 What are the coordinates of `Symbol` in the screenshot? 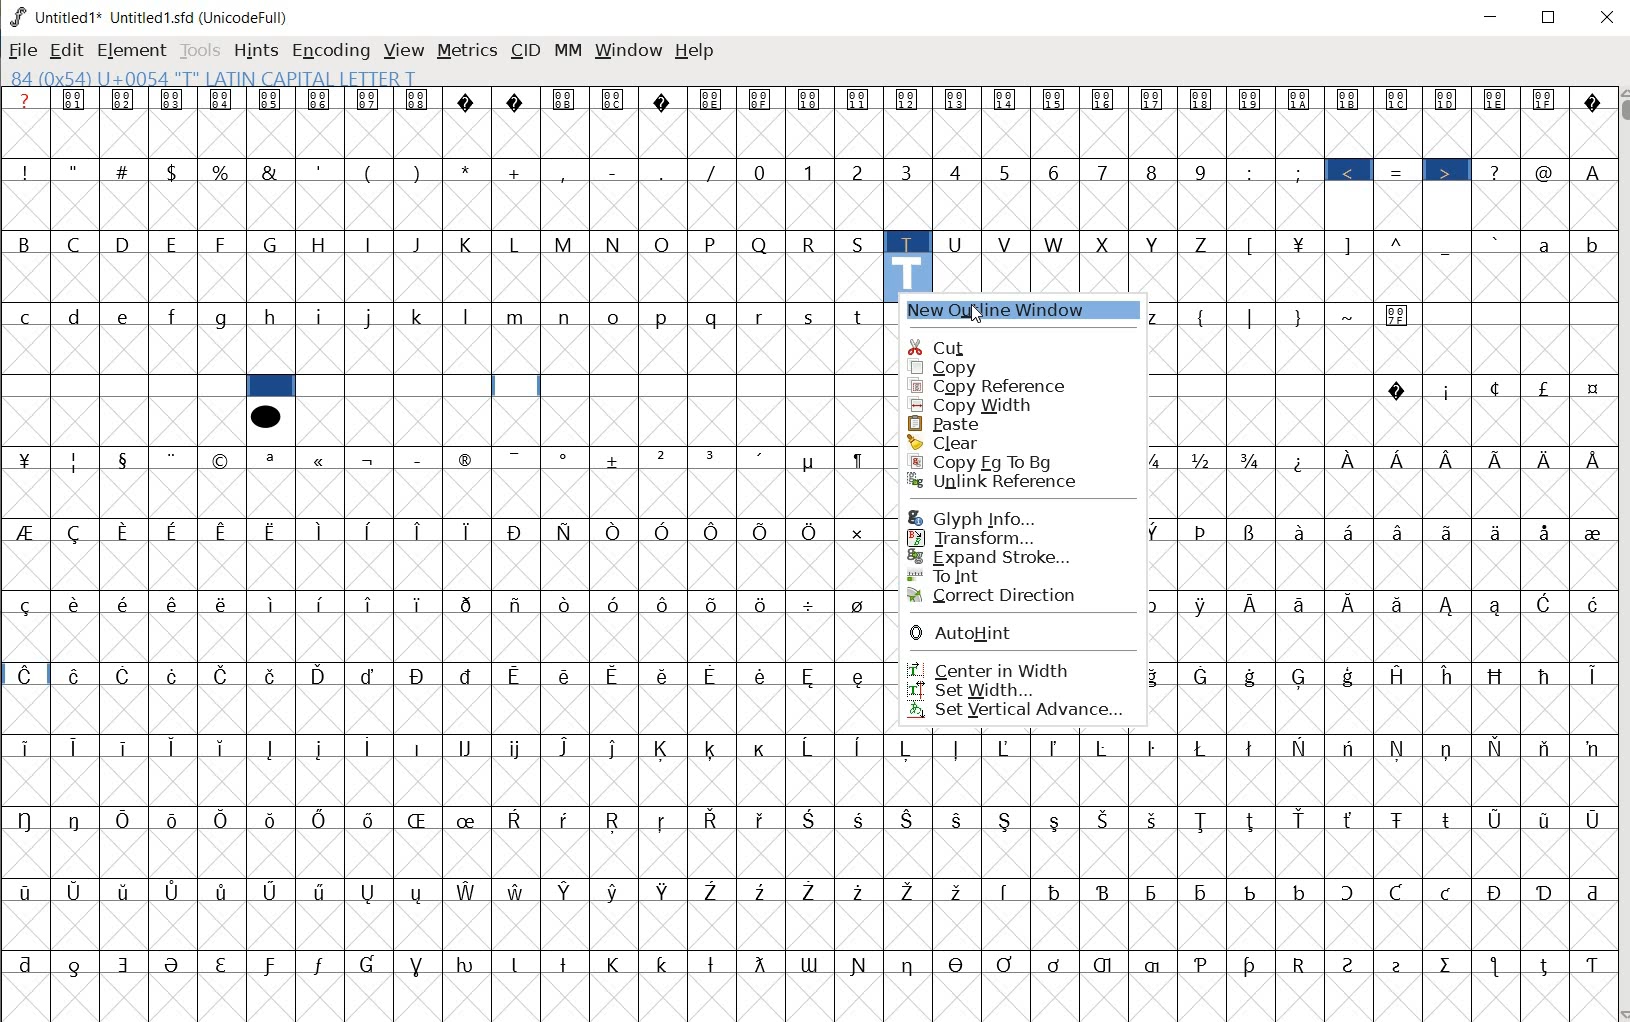 It's located at (518, 962).